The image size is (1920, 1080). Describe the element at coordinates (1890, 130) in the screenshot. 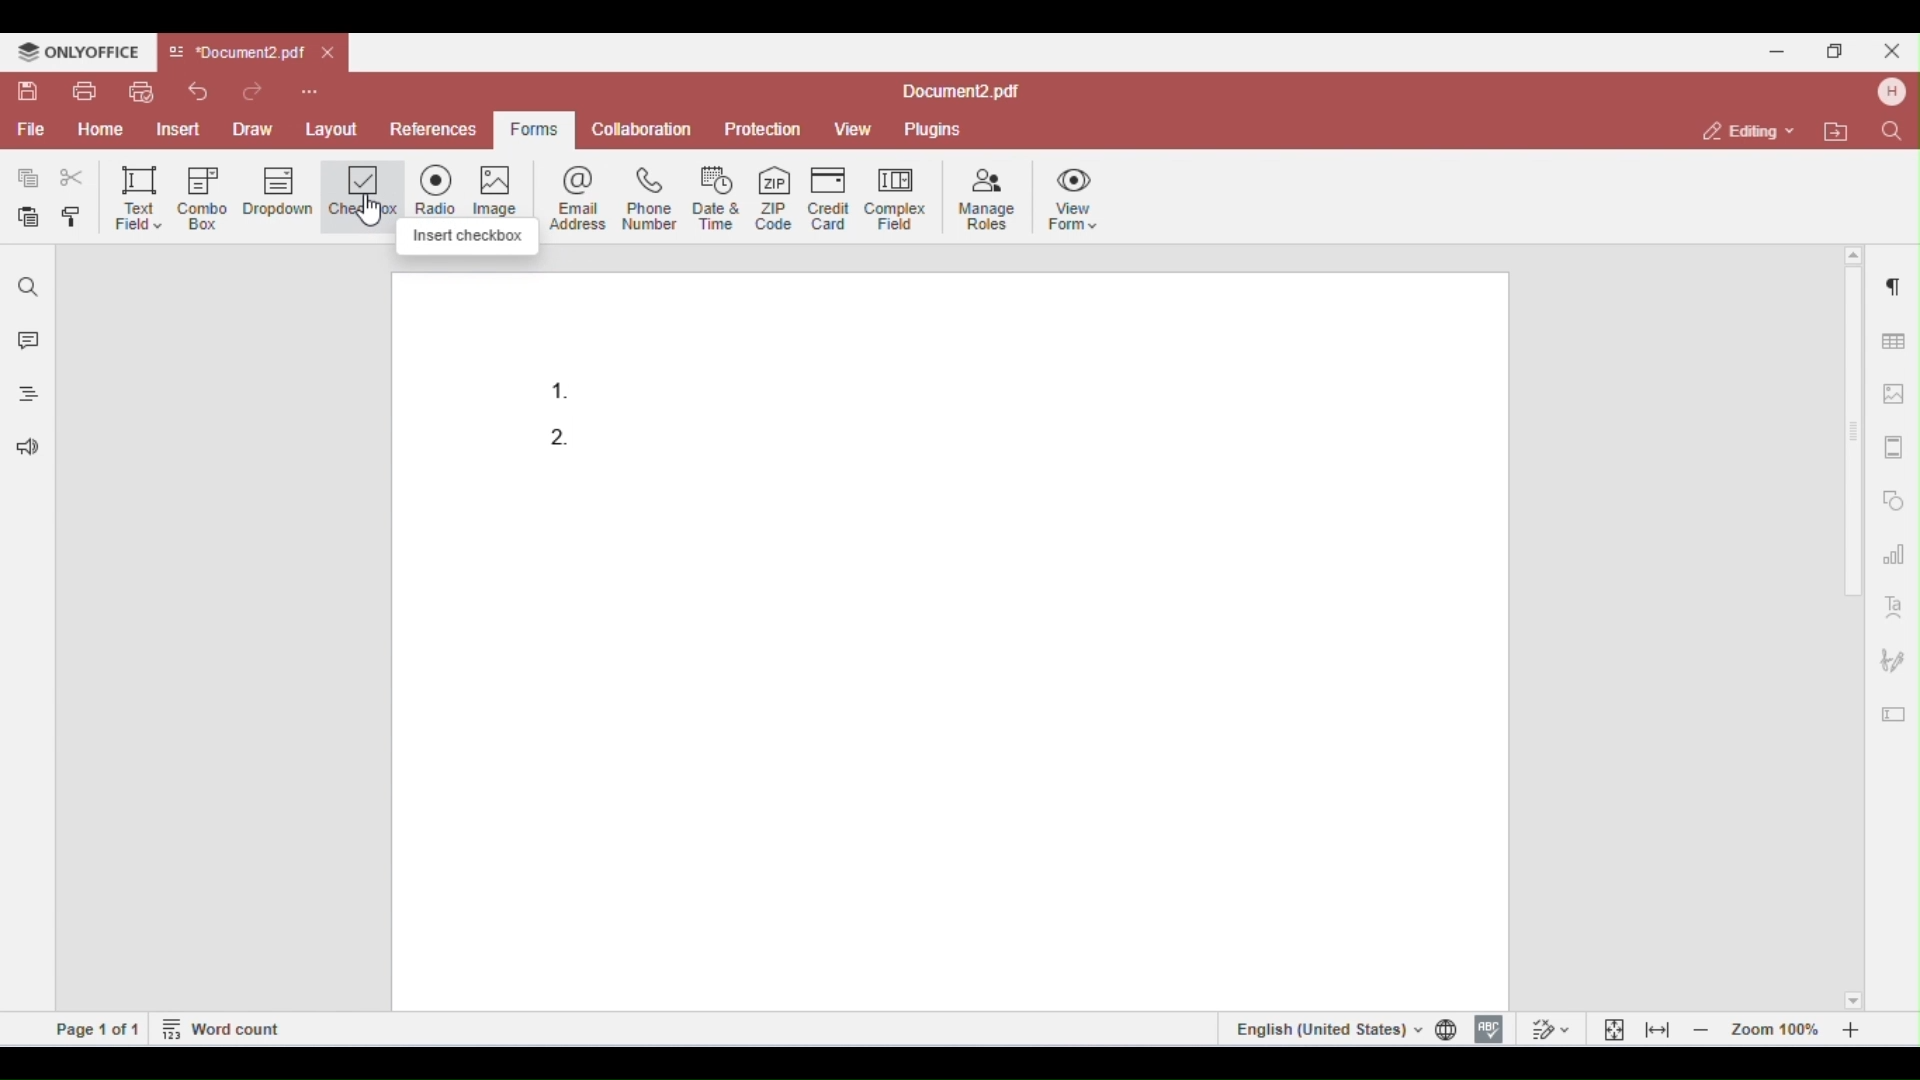

I see `find` at that location.